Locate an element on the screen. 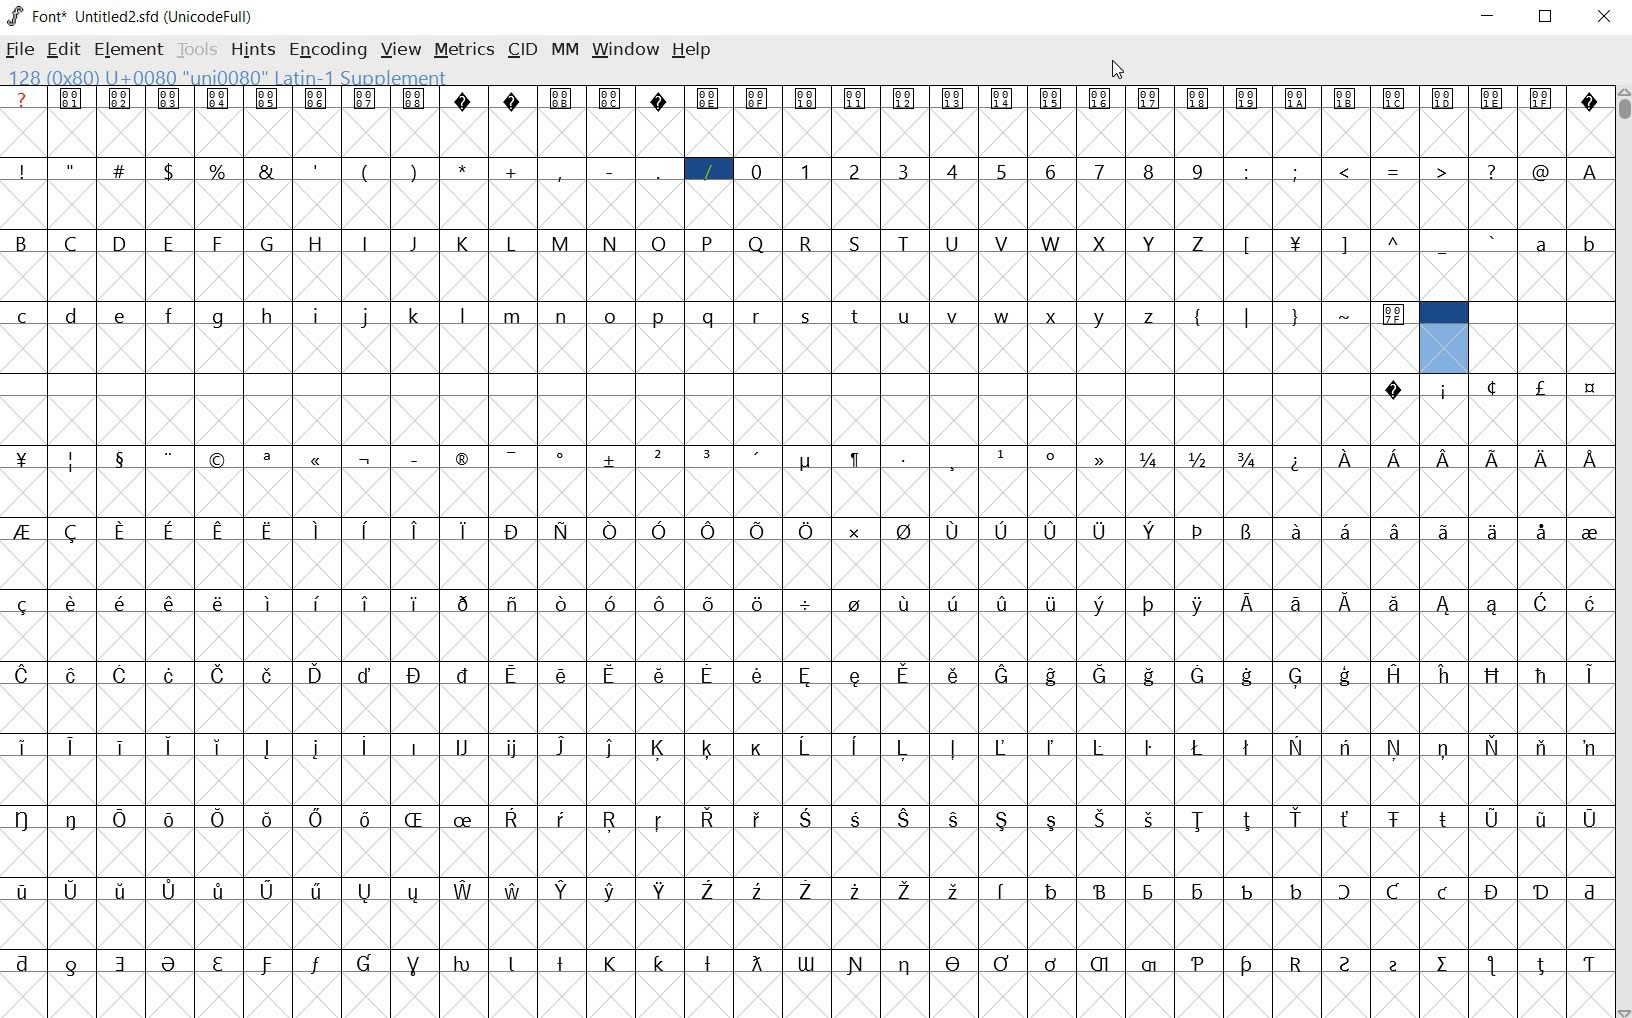  Symbol is located at coordinates (415, 674).